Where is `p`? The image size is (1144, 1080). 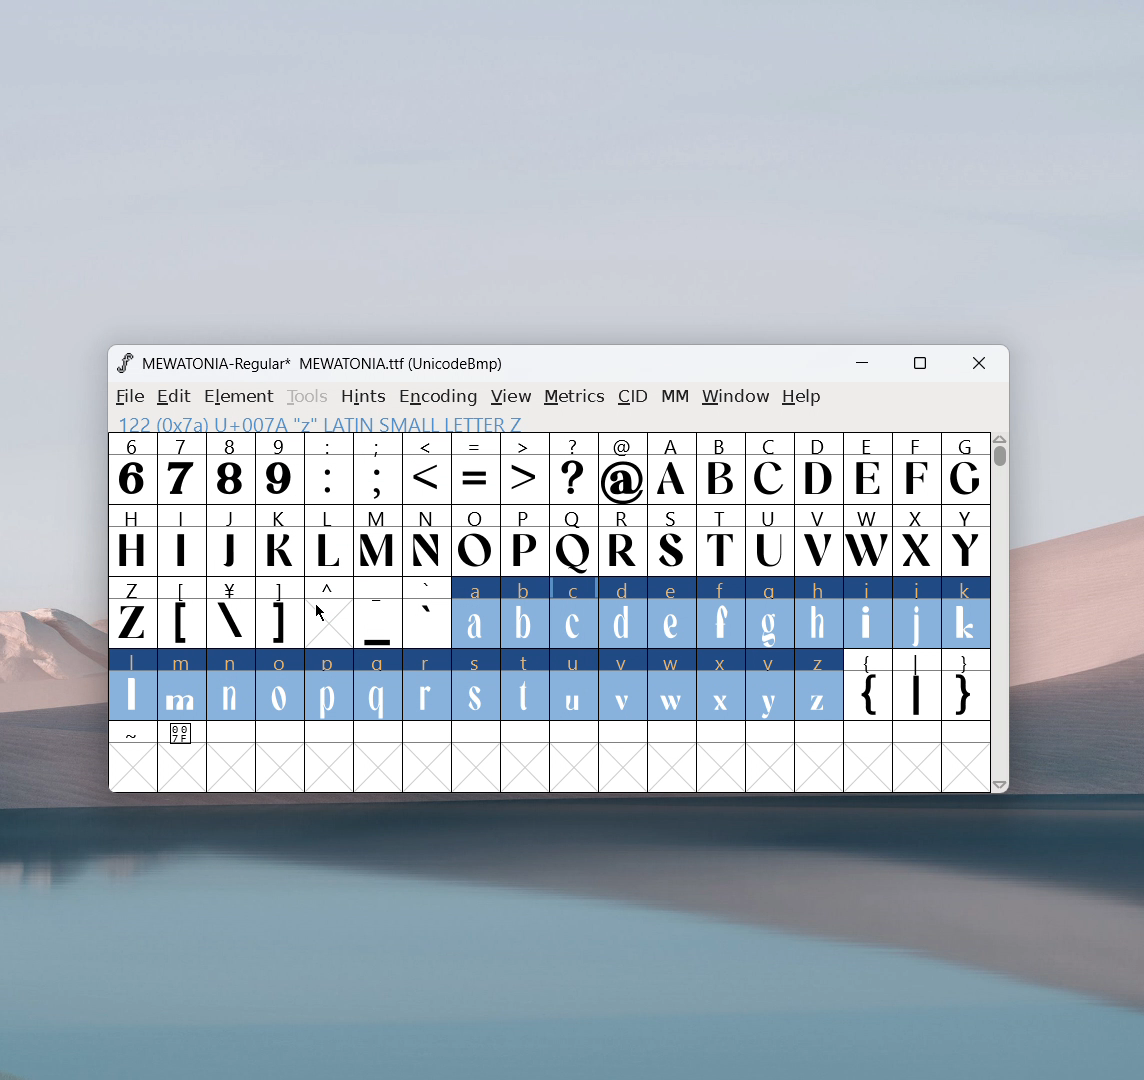
p is located at coordinates (331, 686).